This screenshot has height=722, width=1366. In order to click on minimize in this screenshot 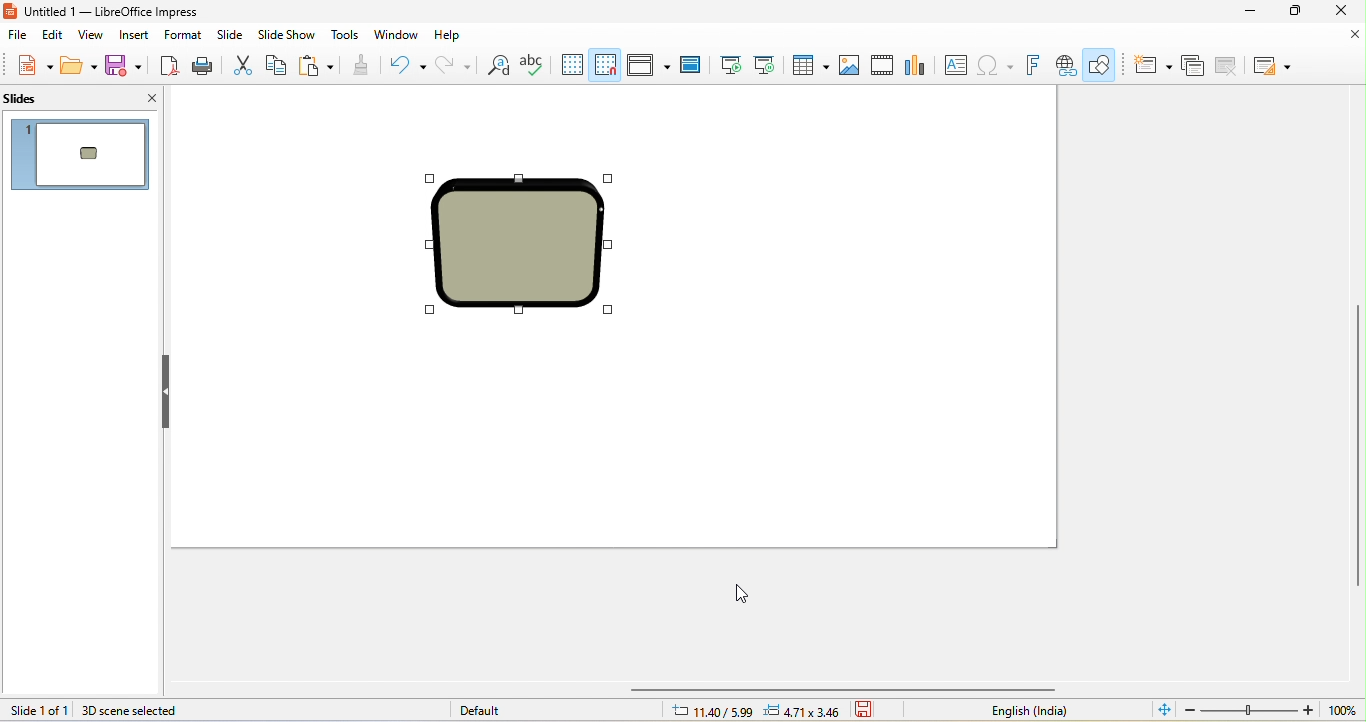, I will do `click(1247, 11)`.